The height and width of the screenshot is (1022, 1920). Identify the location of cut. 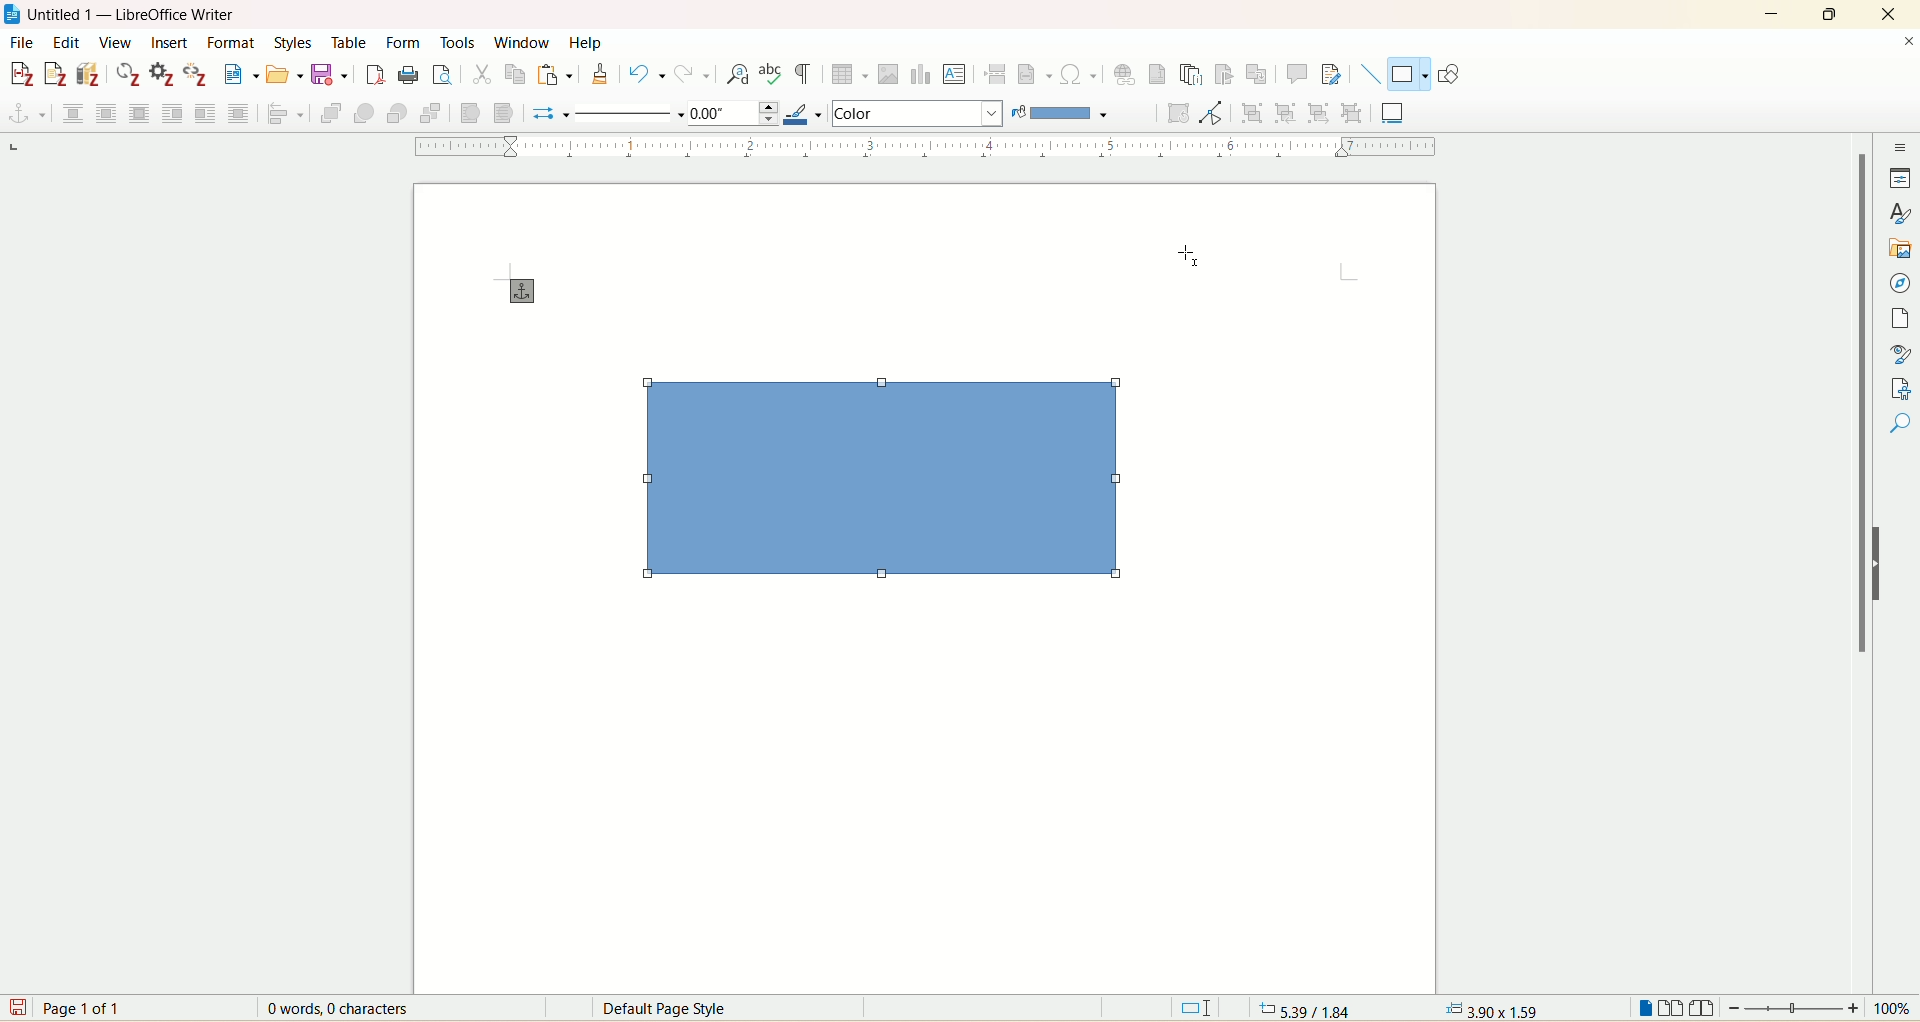
(481, 77).